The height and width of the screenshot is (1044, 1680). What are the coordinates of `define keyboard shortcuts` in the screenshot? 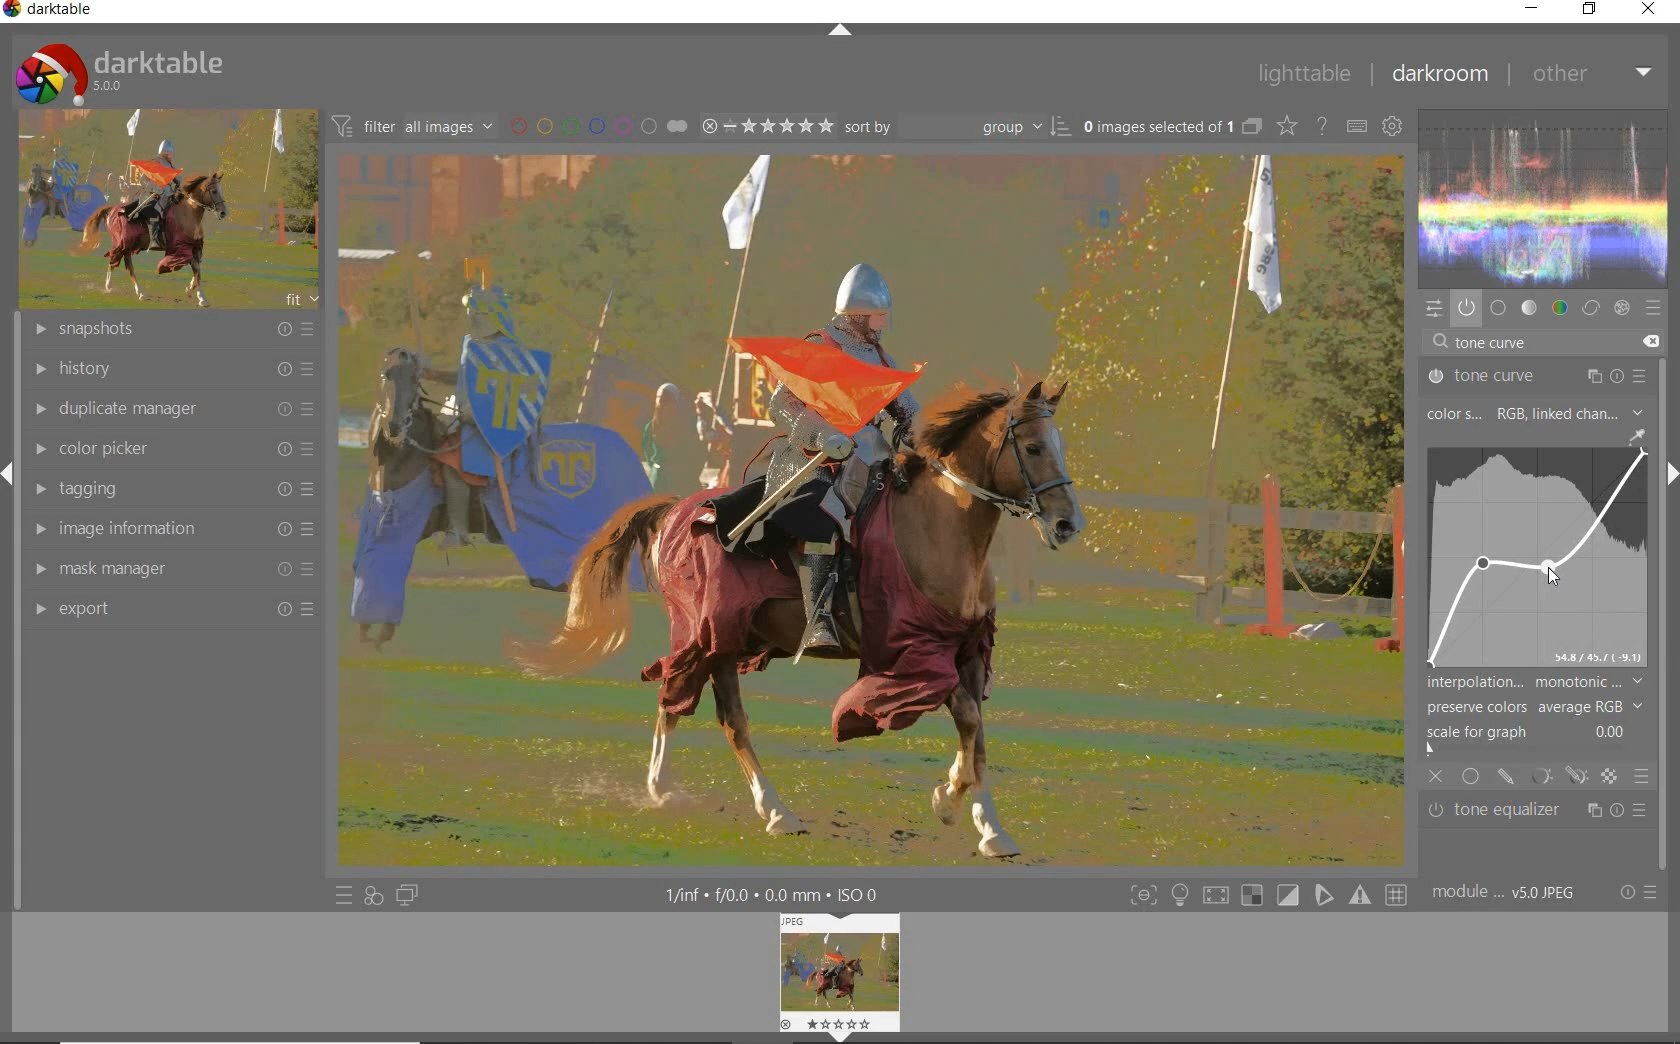 It's located at (1356, 127).